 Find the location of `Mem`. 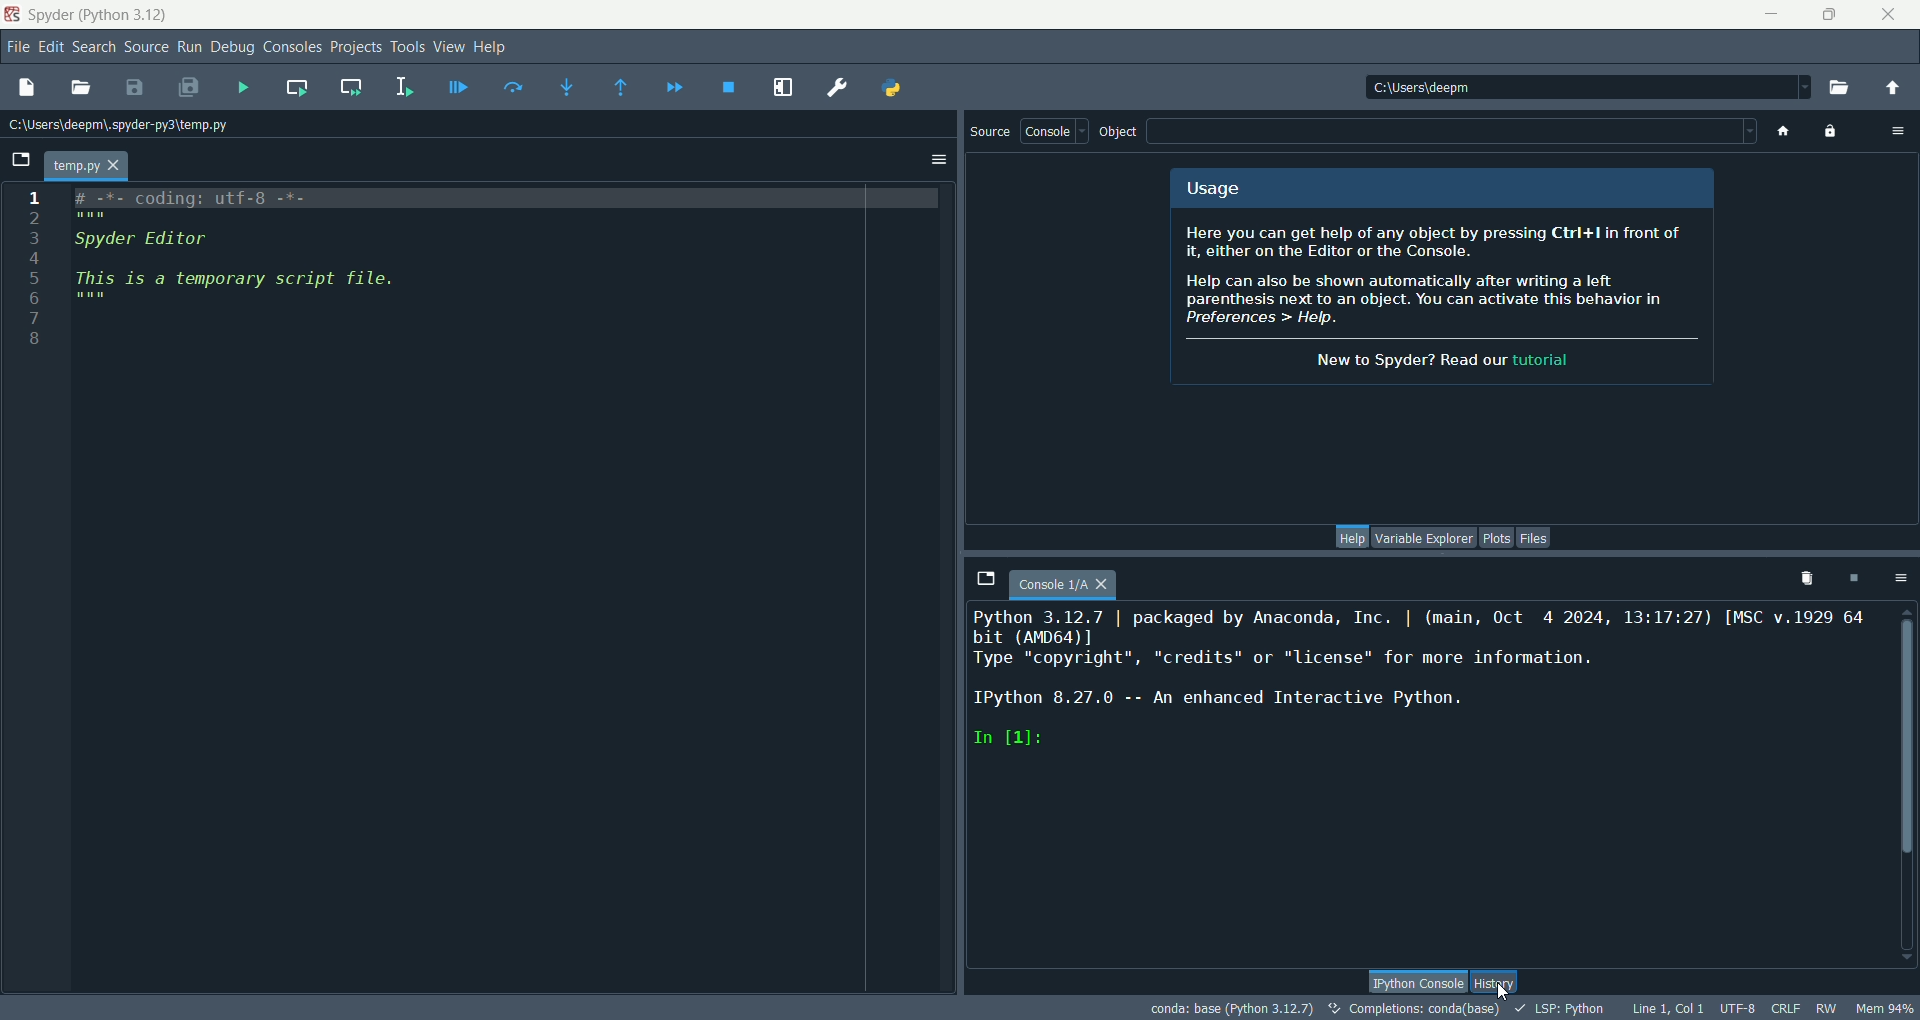

Mem is located at coordinates (1883, 1007).